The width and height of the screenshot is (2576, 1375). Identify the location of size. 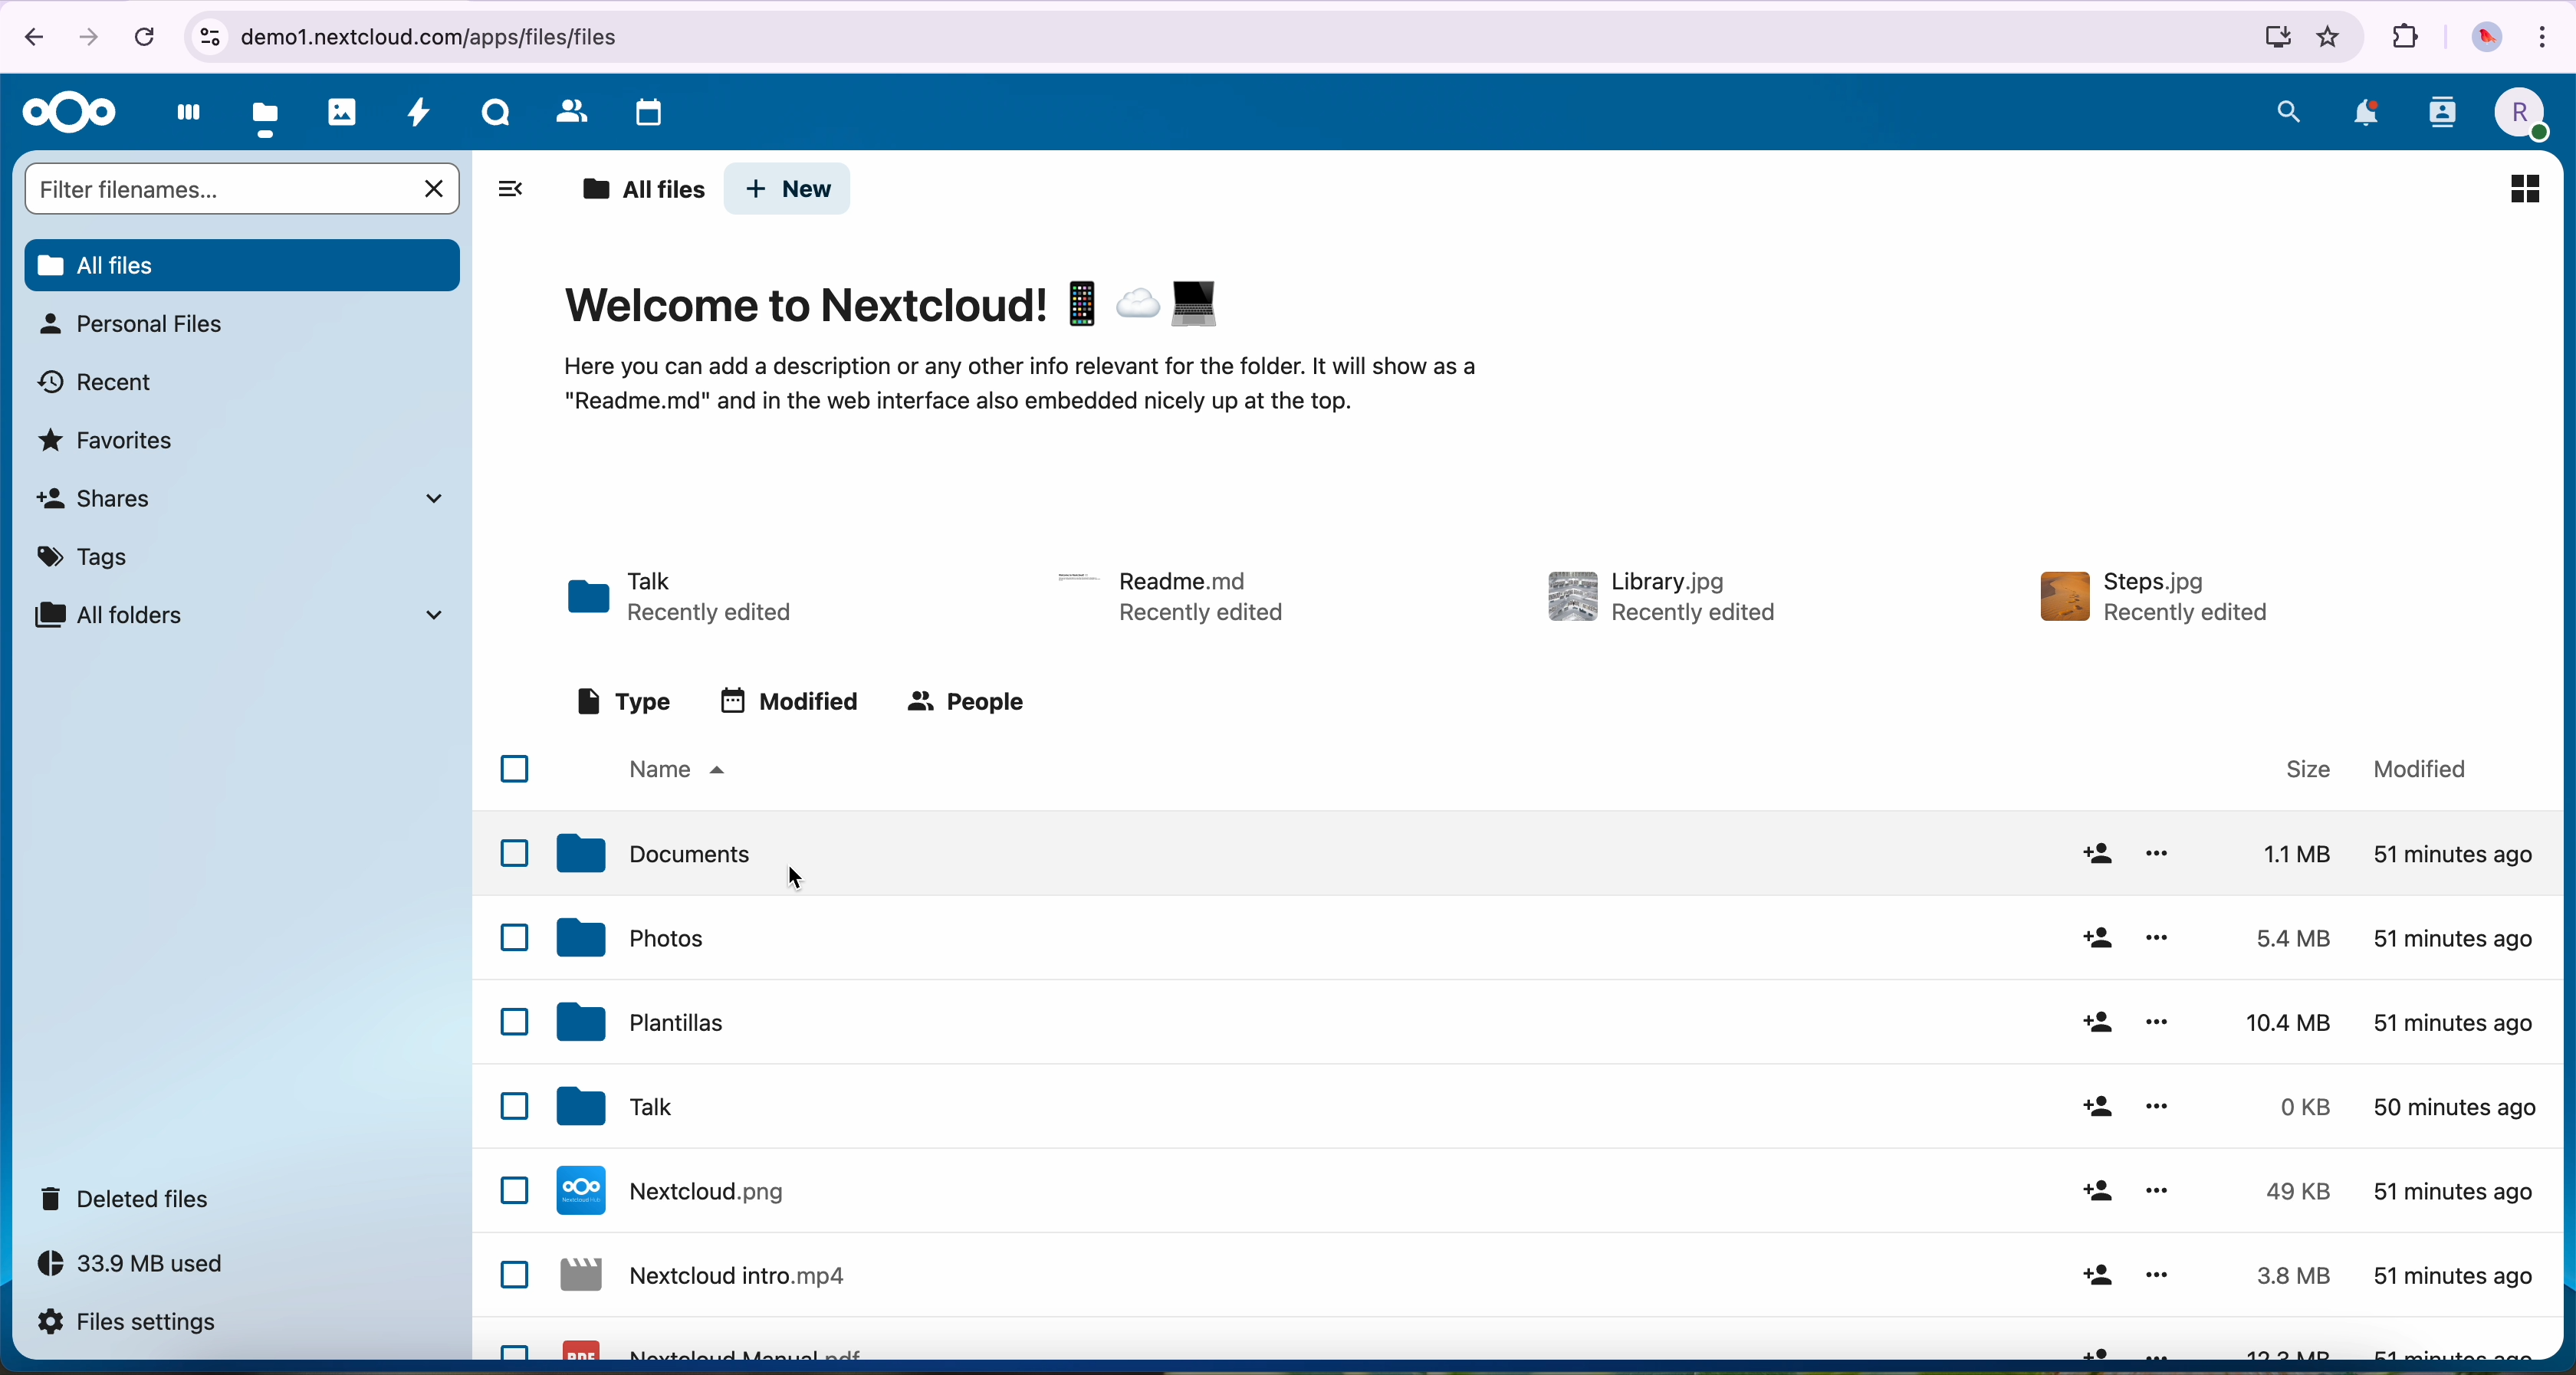
(2298, 853).